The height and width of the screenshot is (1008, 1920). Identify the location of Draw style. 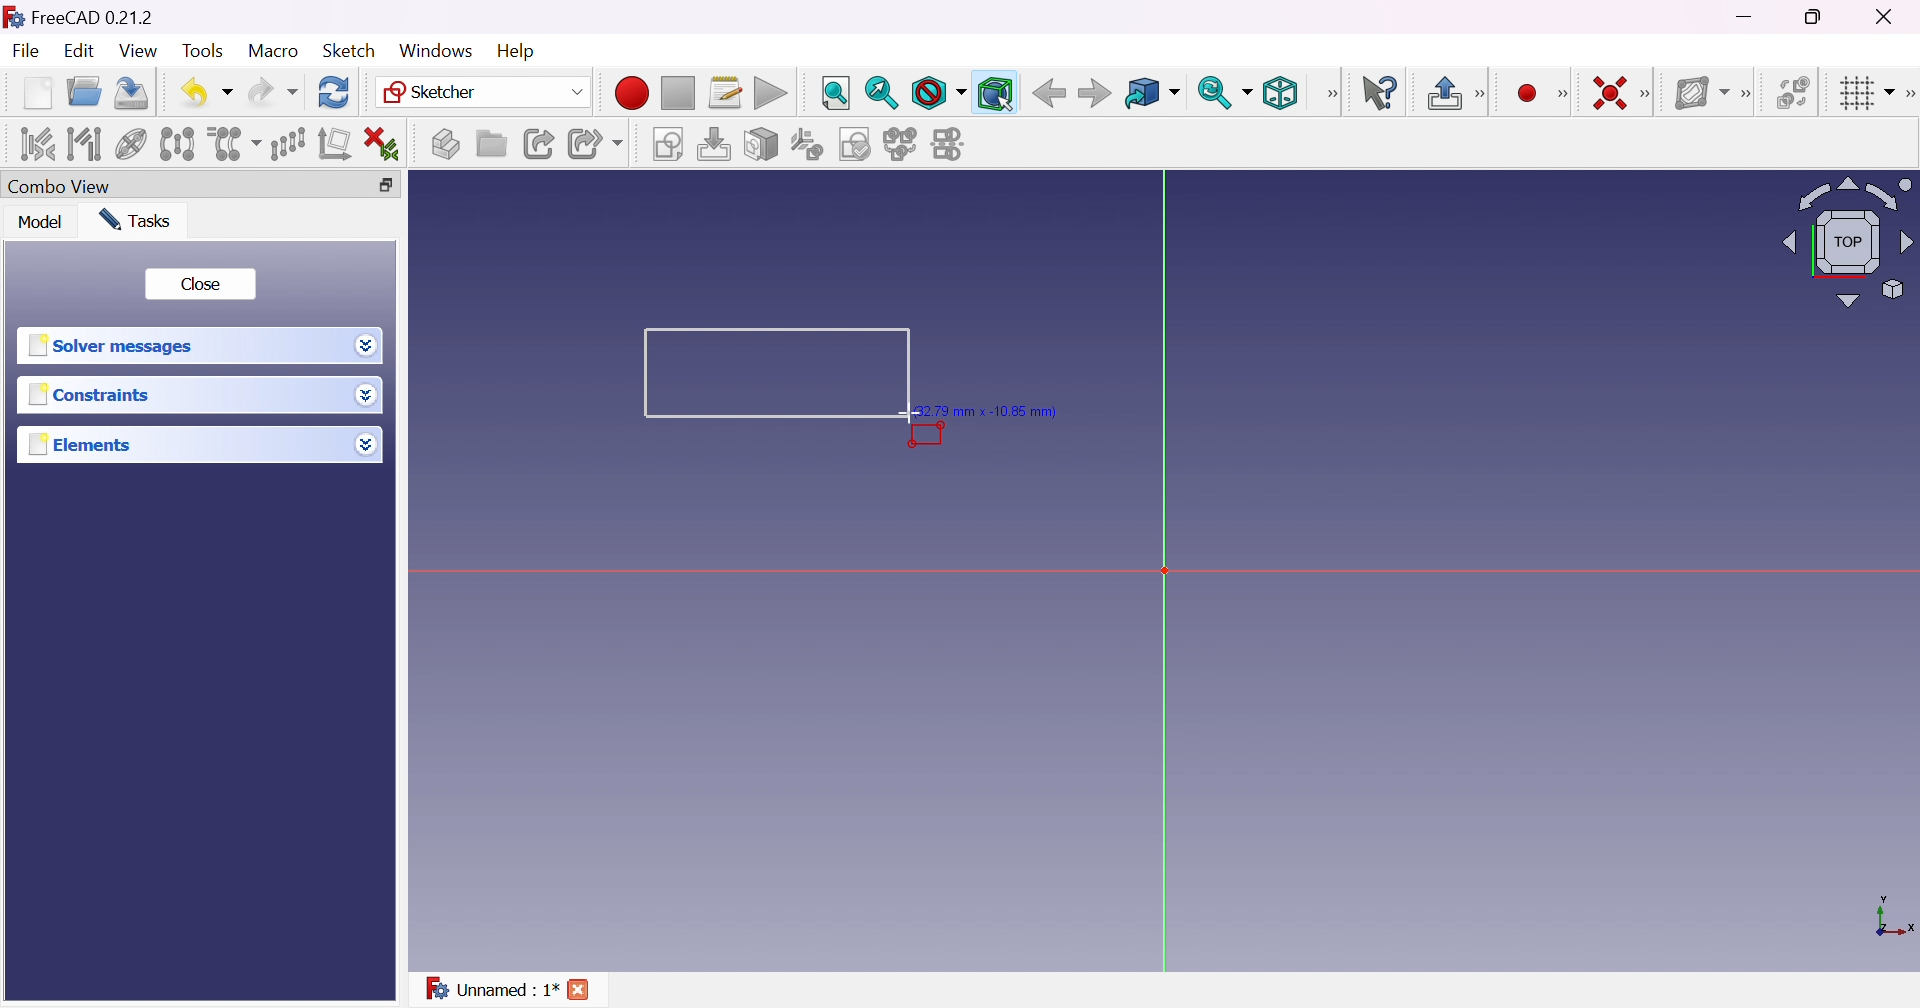
(937, 93).